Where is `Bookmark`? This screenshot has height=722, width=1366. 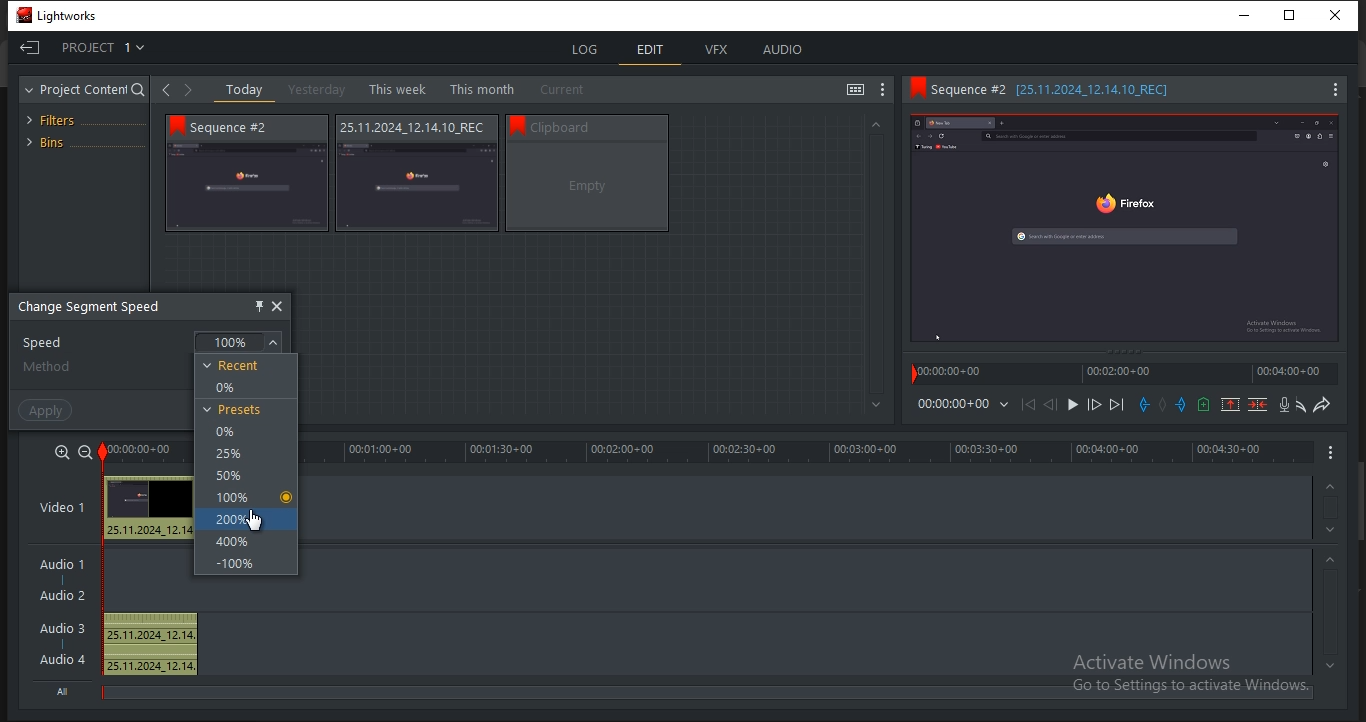 Bookmark is located at coordinates (916, 90).